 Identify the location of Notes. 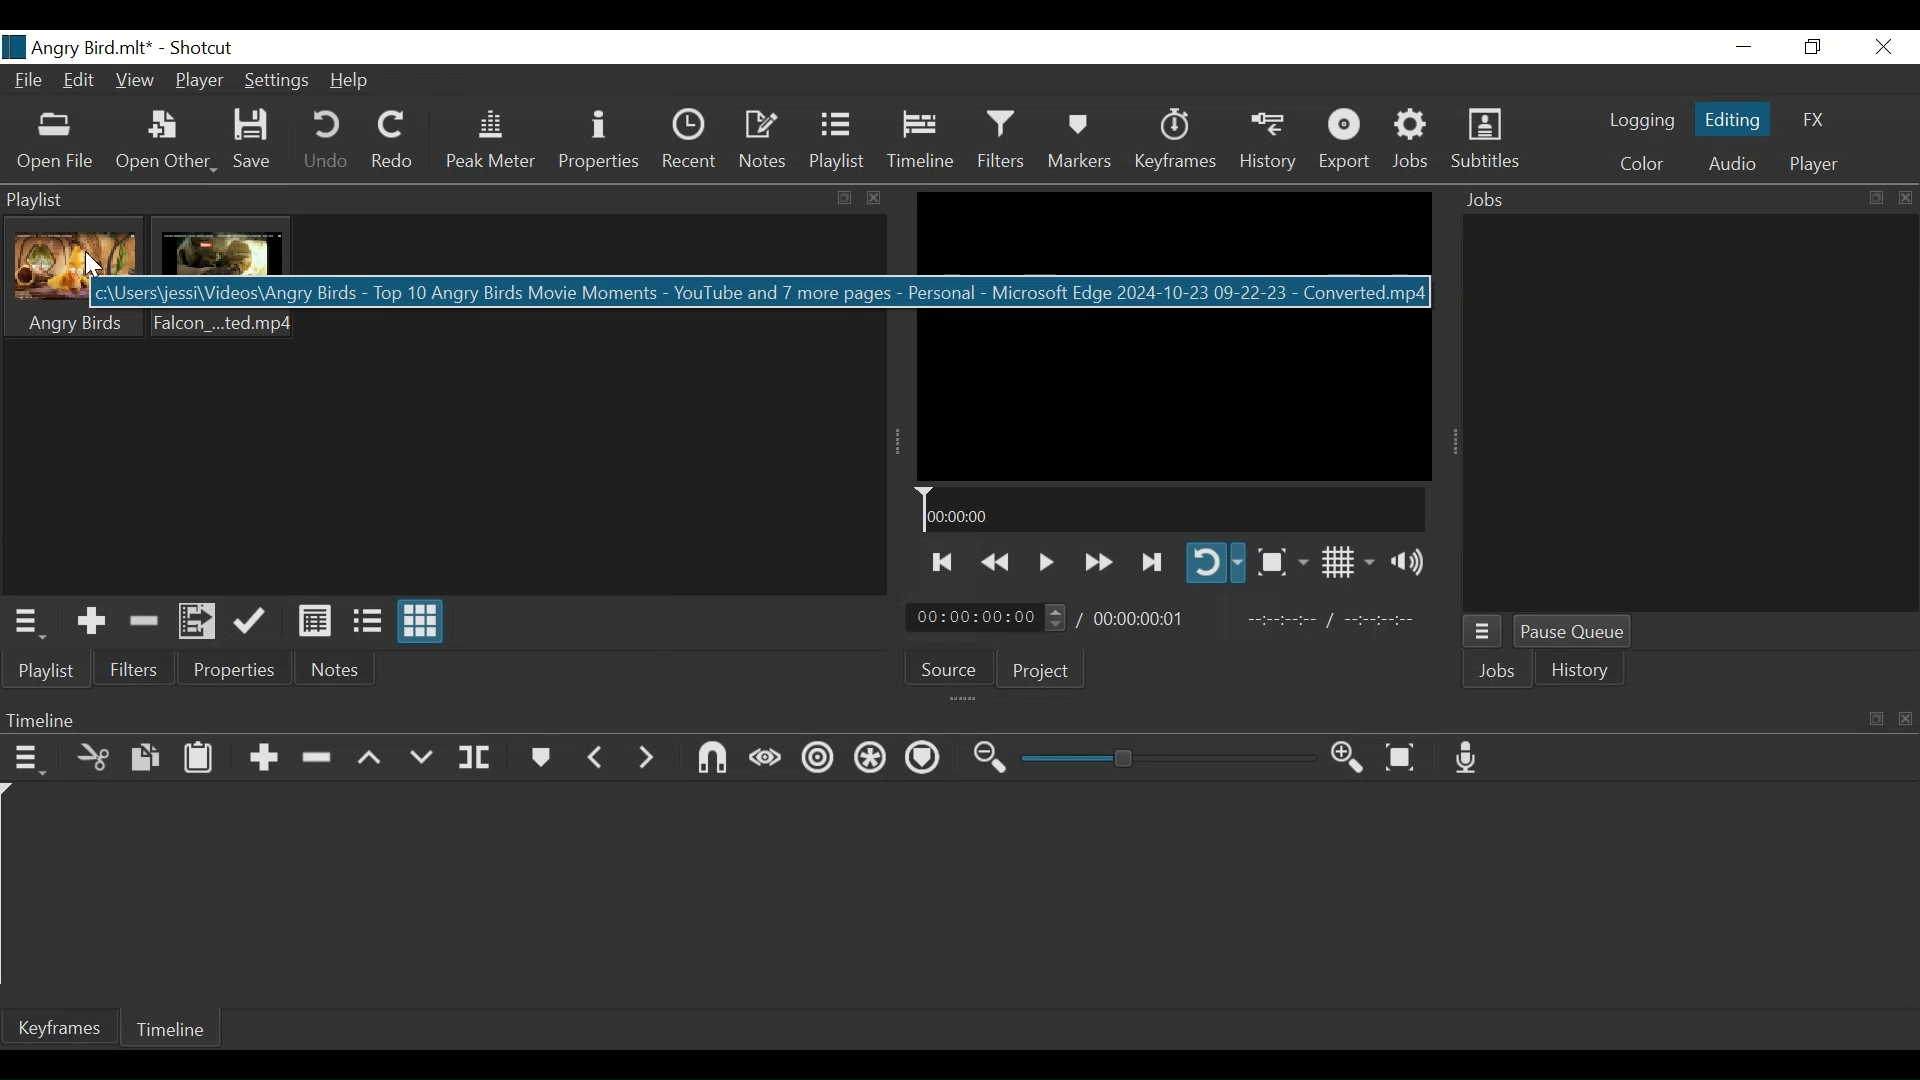
(766, 143).